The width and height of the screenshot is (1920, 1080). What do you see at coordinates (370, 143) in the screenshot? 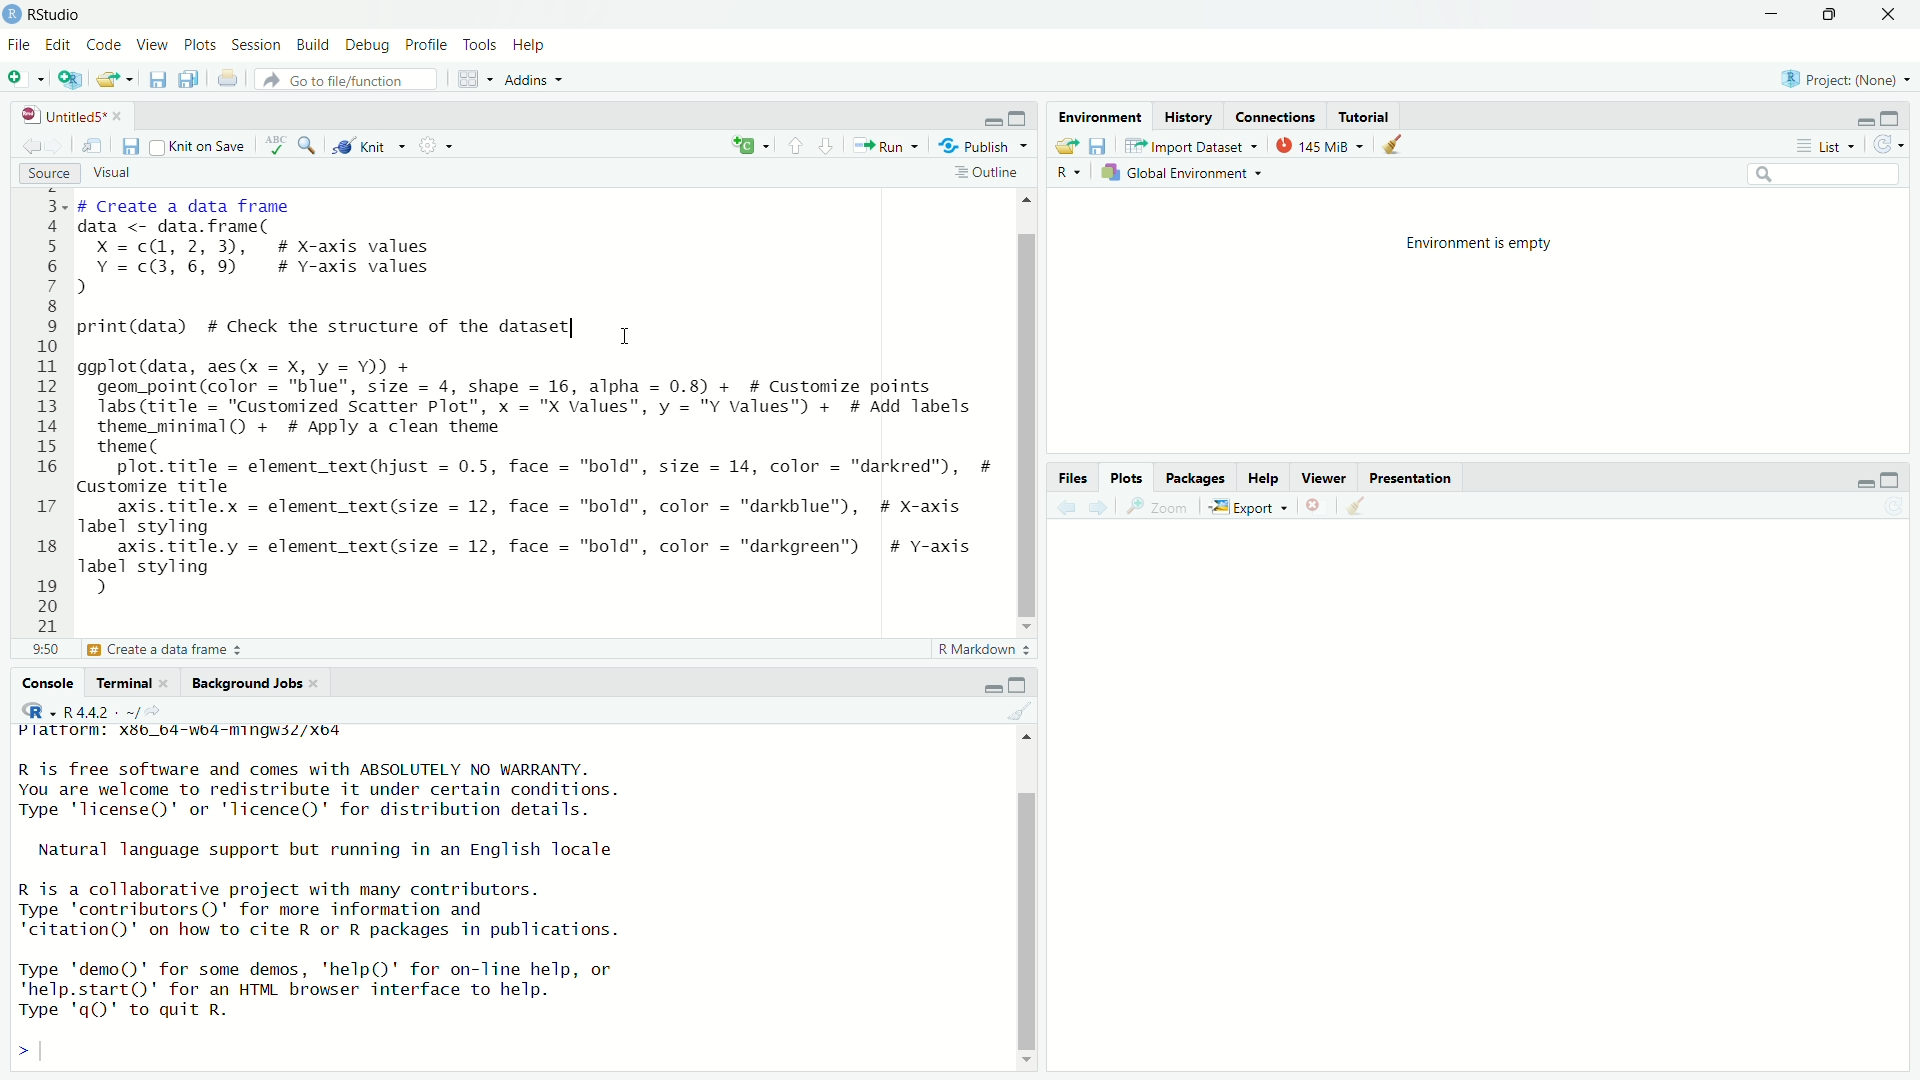
I see `Kniit` at bounding box center [370, 143].